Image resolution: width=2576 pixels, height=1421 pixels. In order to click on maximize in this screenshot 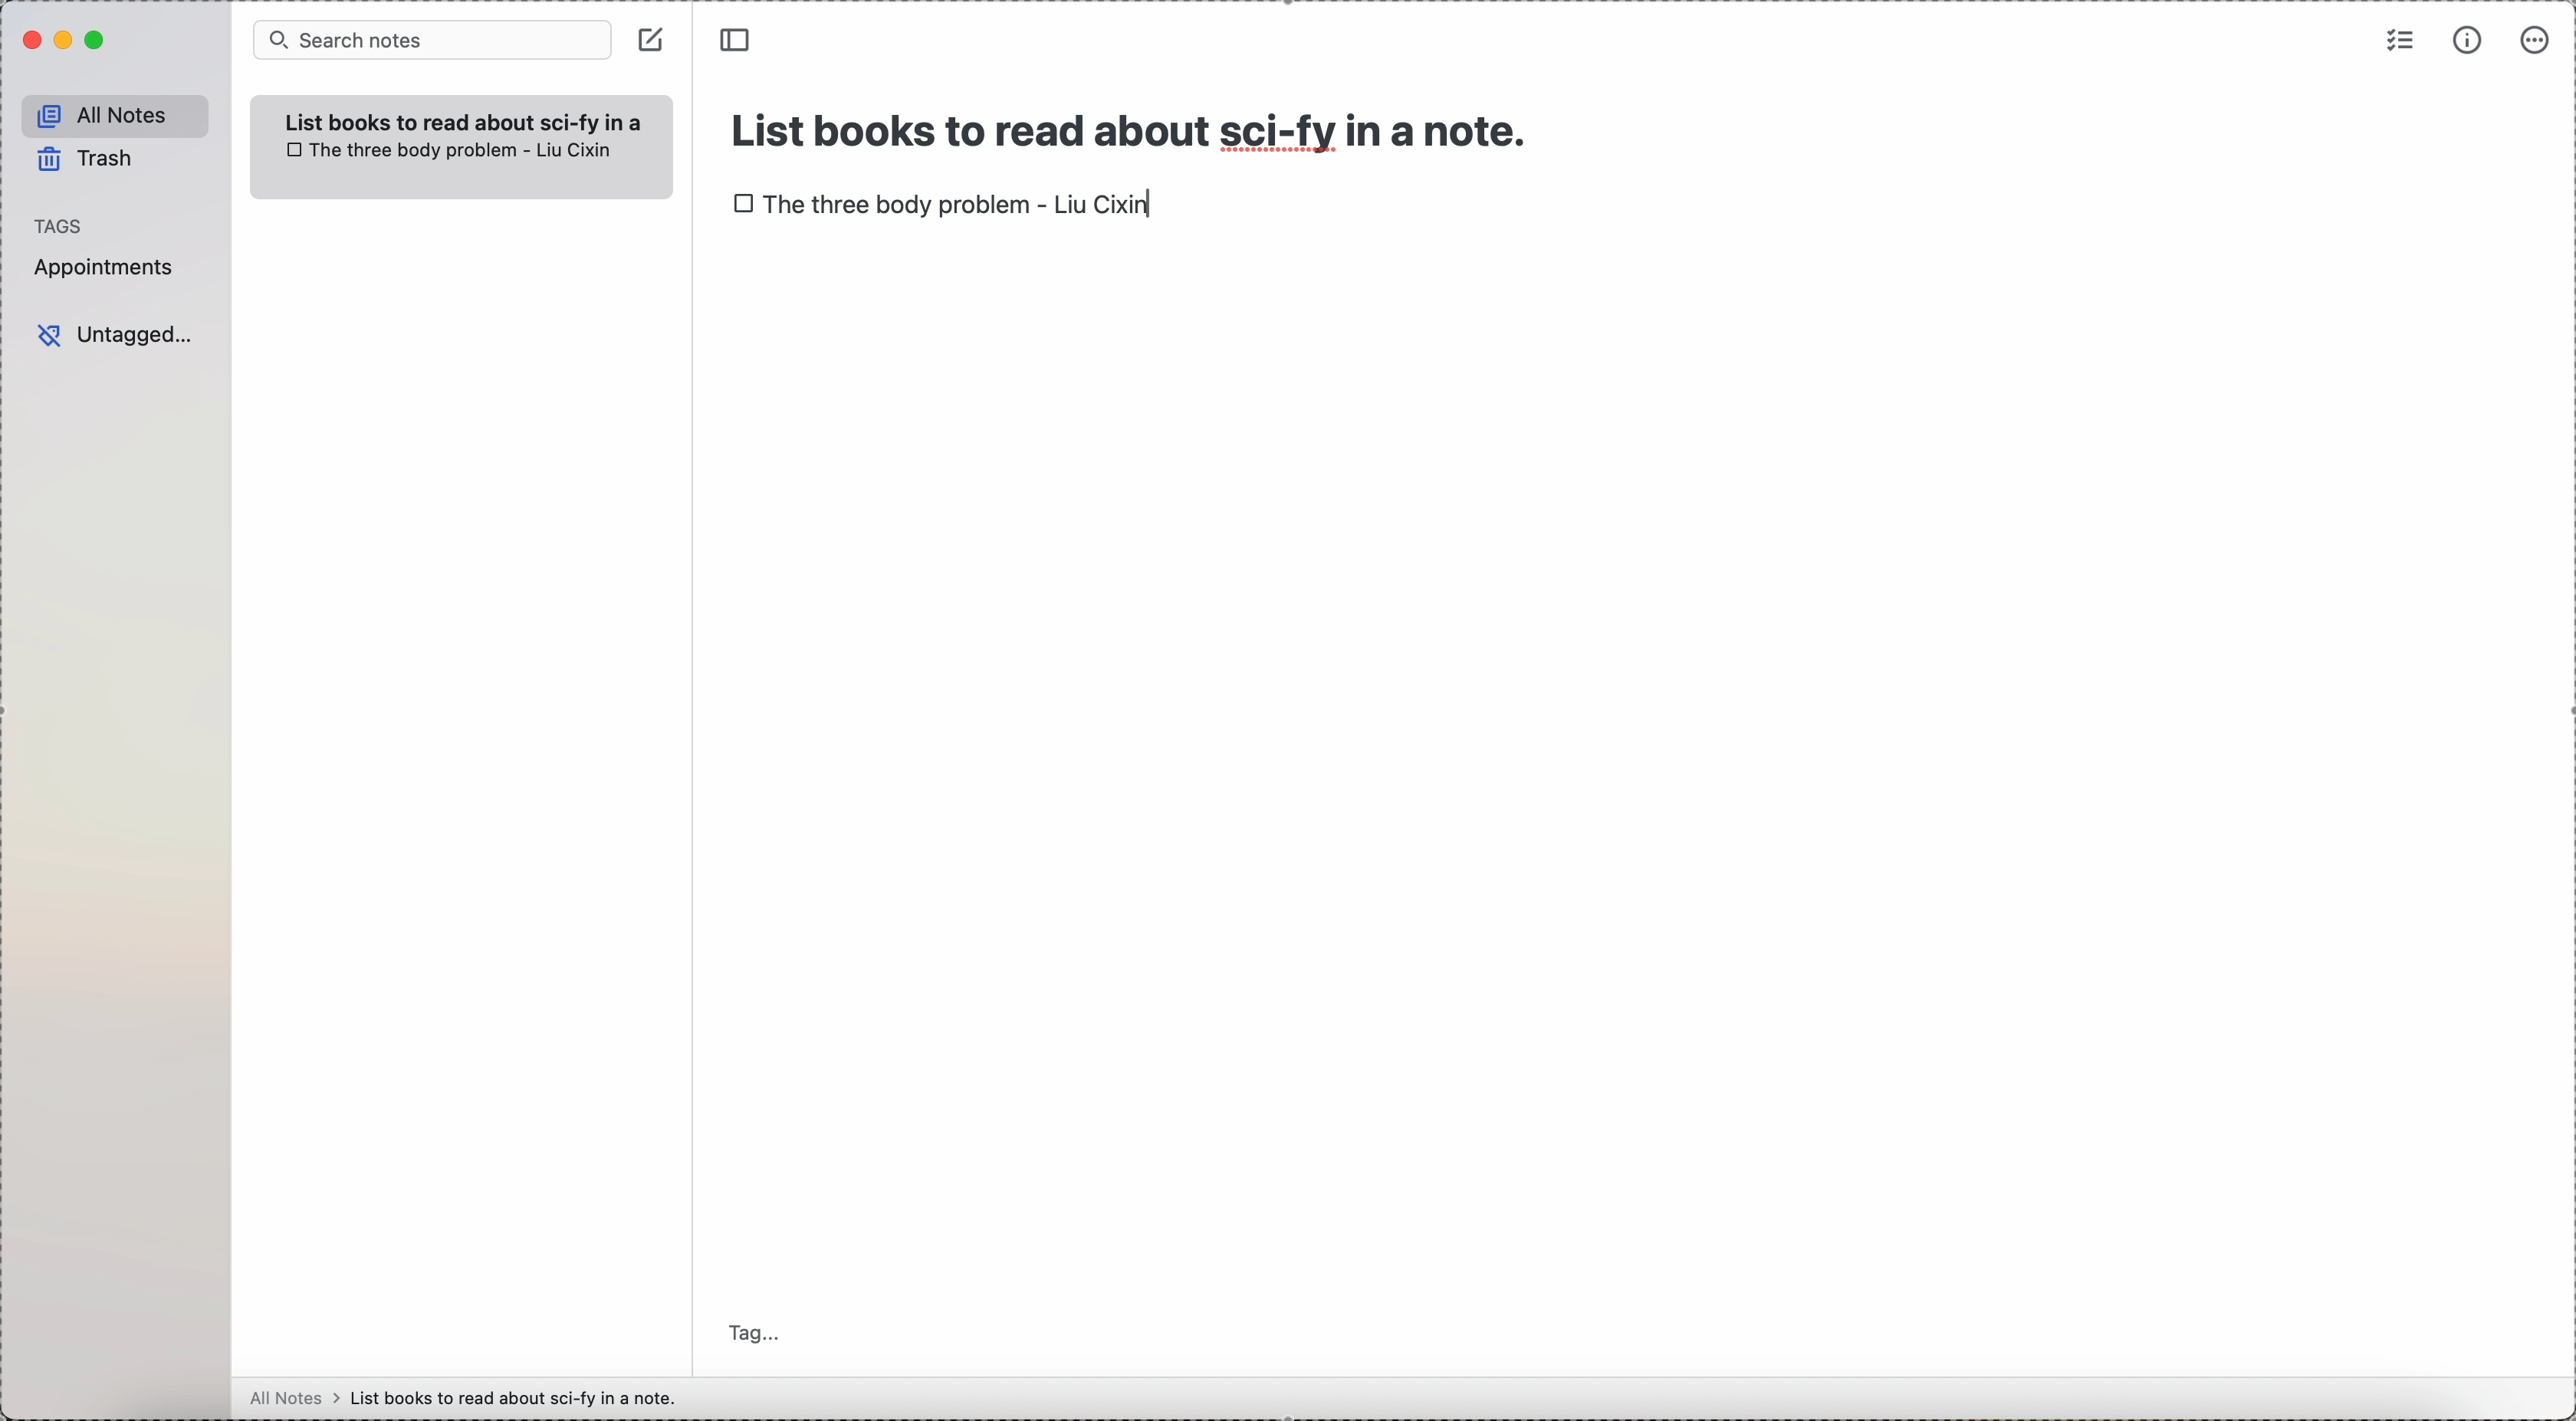, I will do `click(95, 43)`.